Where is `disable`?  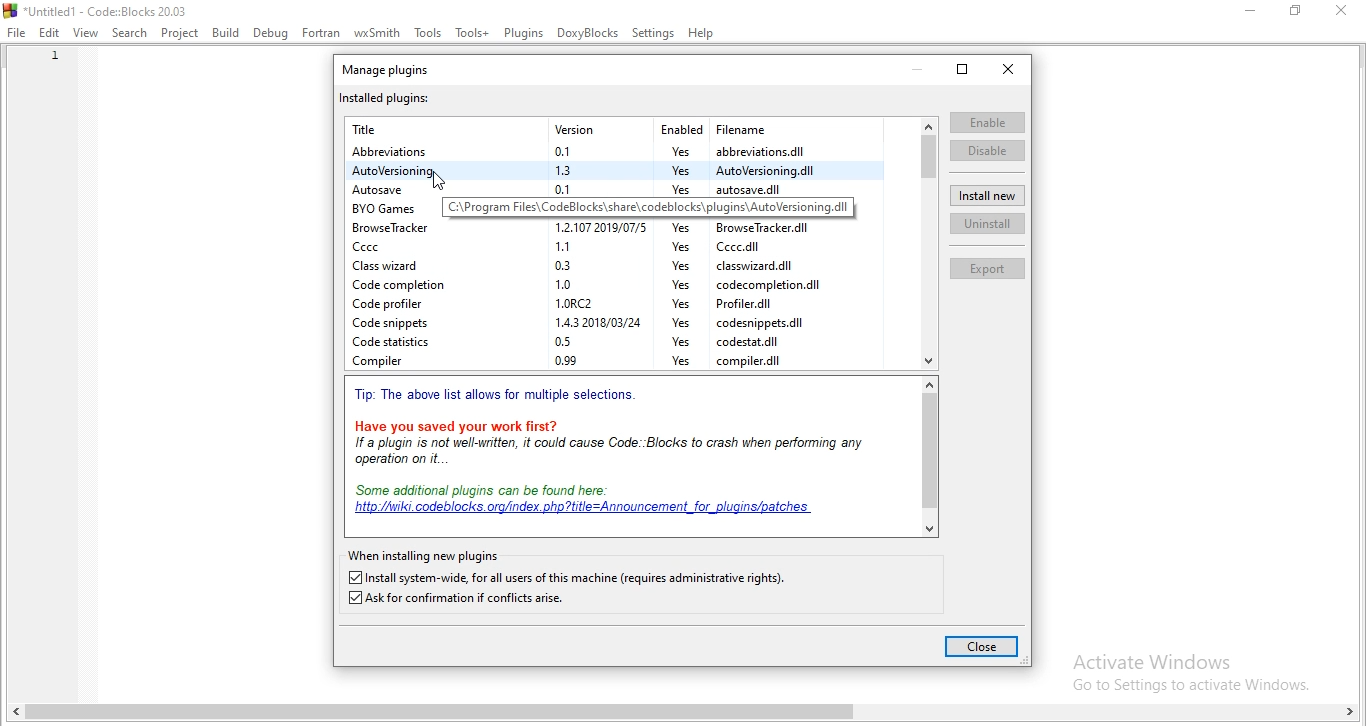 disable is located at coordinates (986, 150).